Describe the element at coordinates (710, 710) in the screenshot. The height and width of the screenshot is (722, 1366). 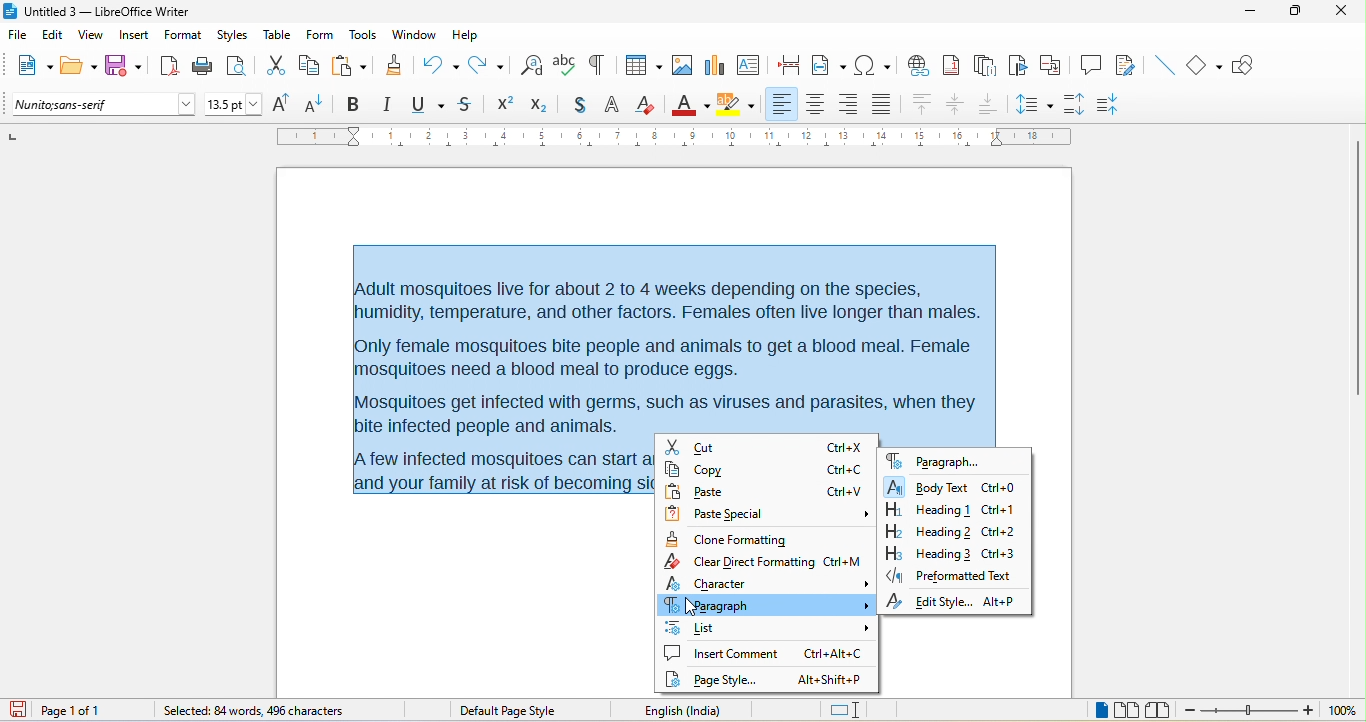
I see `text language` at that location.